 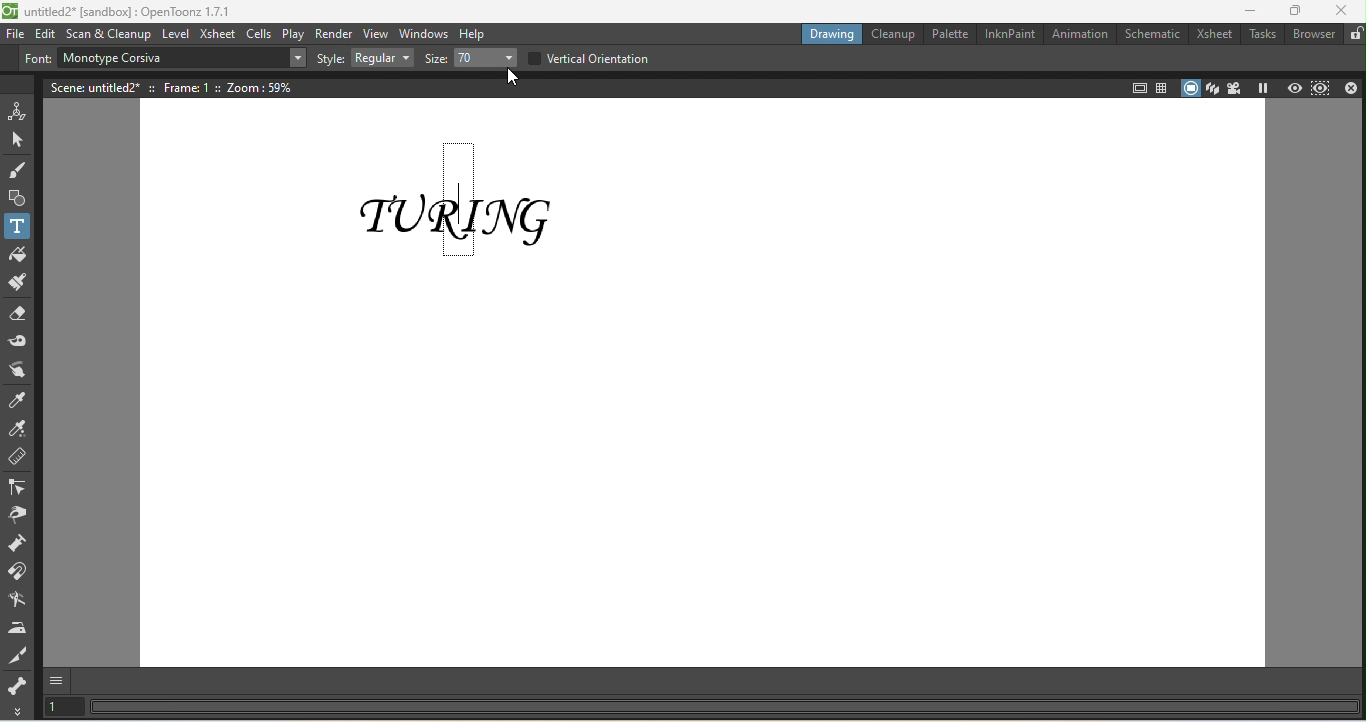 What do you see at coordinates (46, 34) in the screenshot?
I see `Edit` at bounding box center [46, 34].